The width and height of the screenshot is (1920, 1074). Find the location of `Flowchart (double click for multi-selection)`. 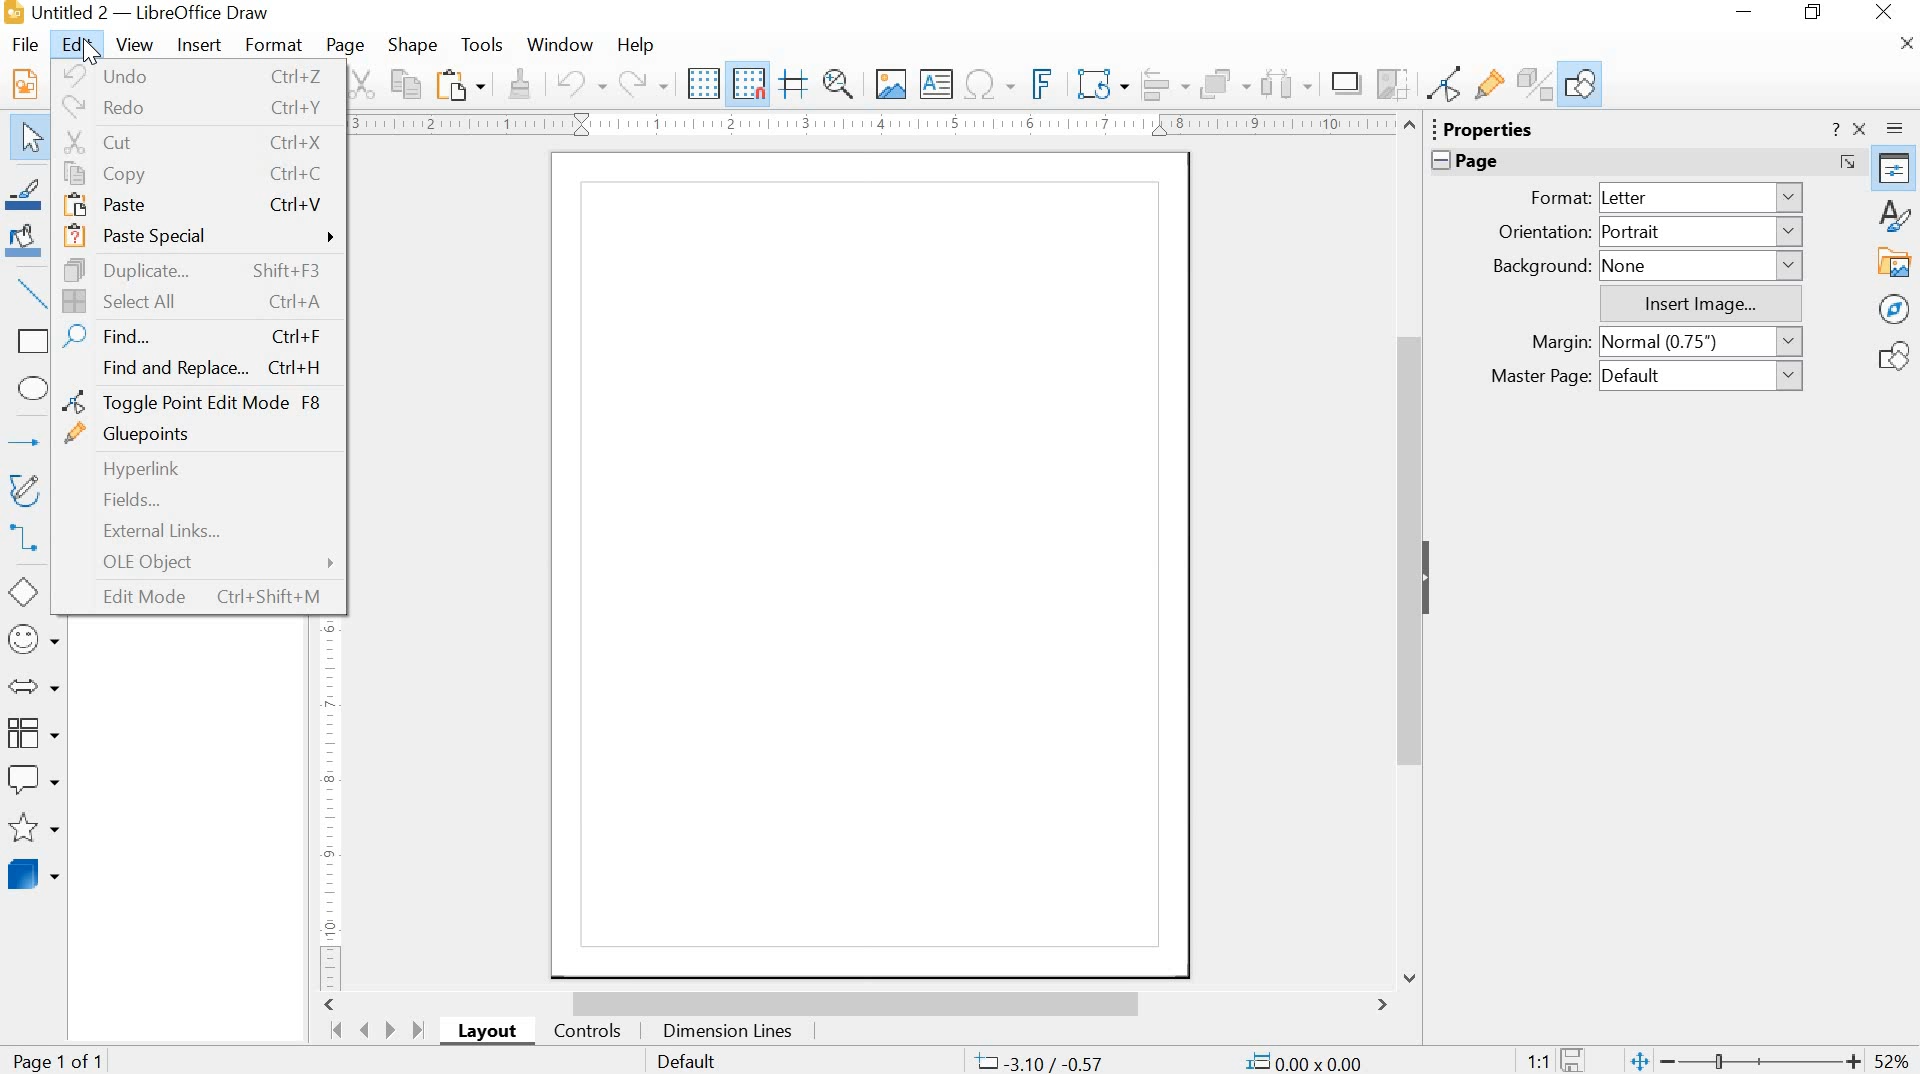

Flowchart (double click for multi-selection) is located at coordinates (33, 732).